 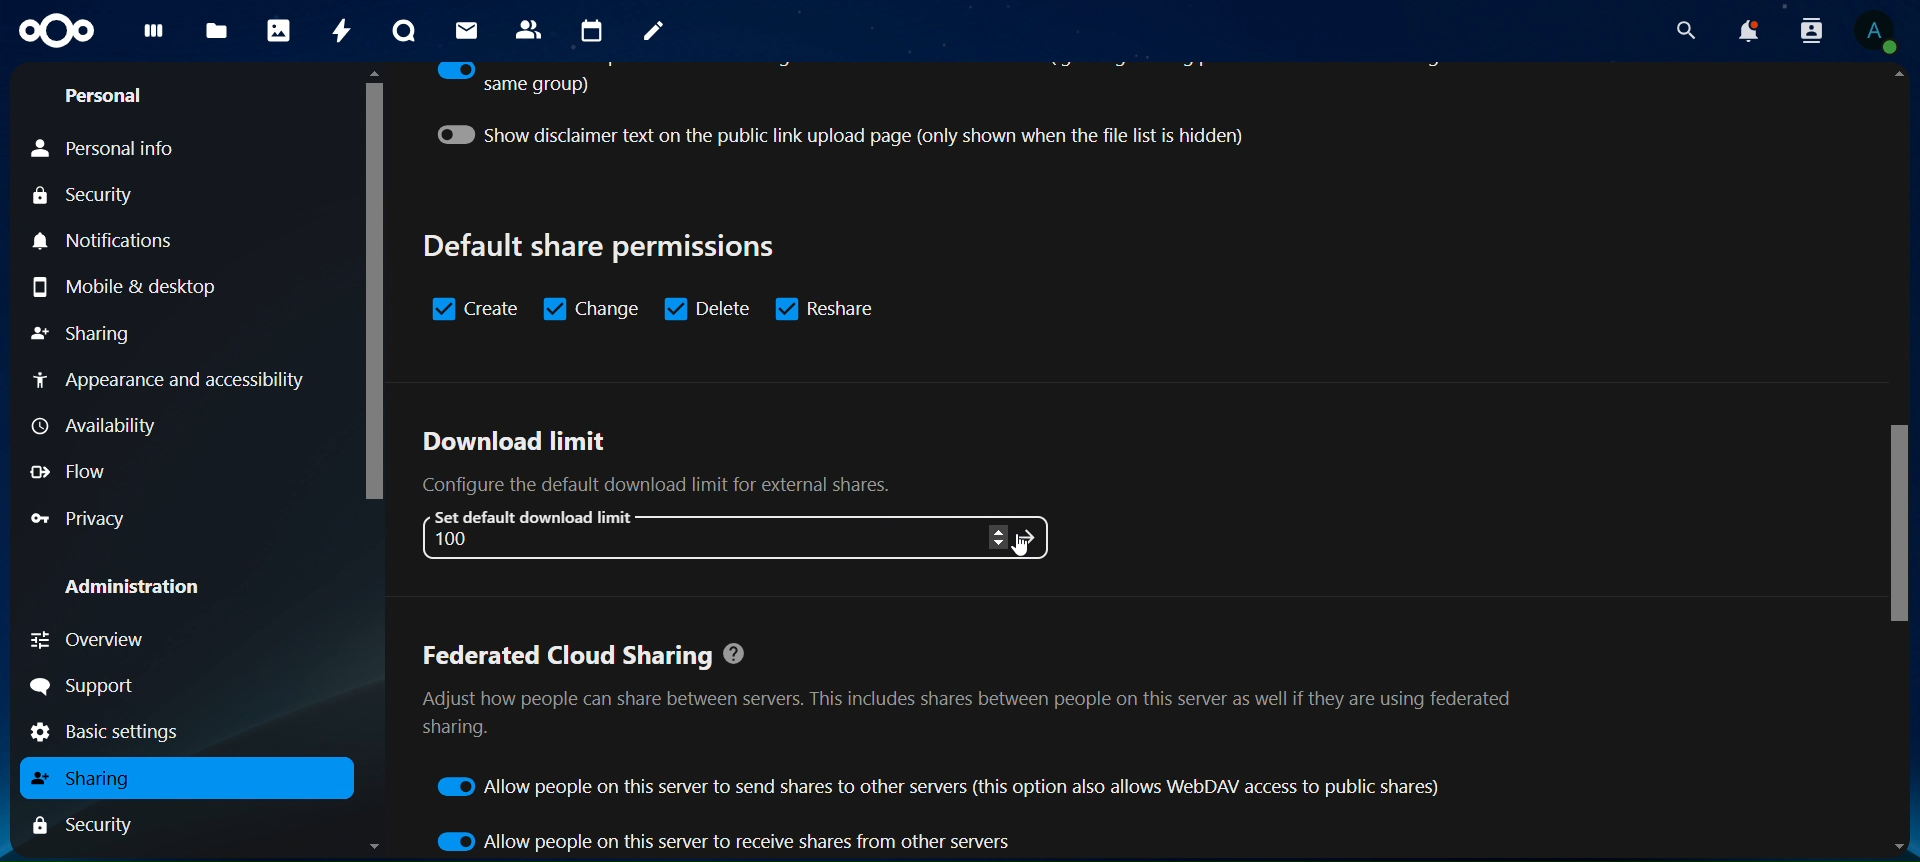 I want to click on files, so click(x=218, y=33).